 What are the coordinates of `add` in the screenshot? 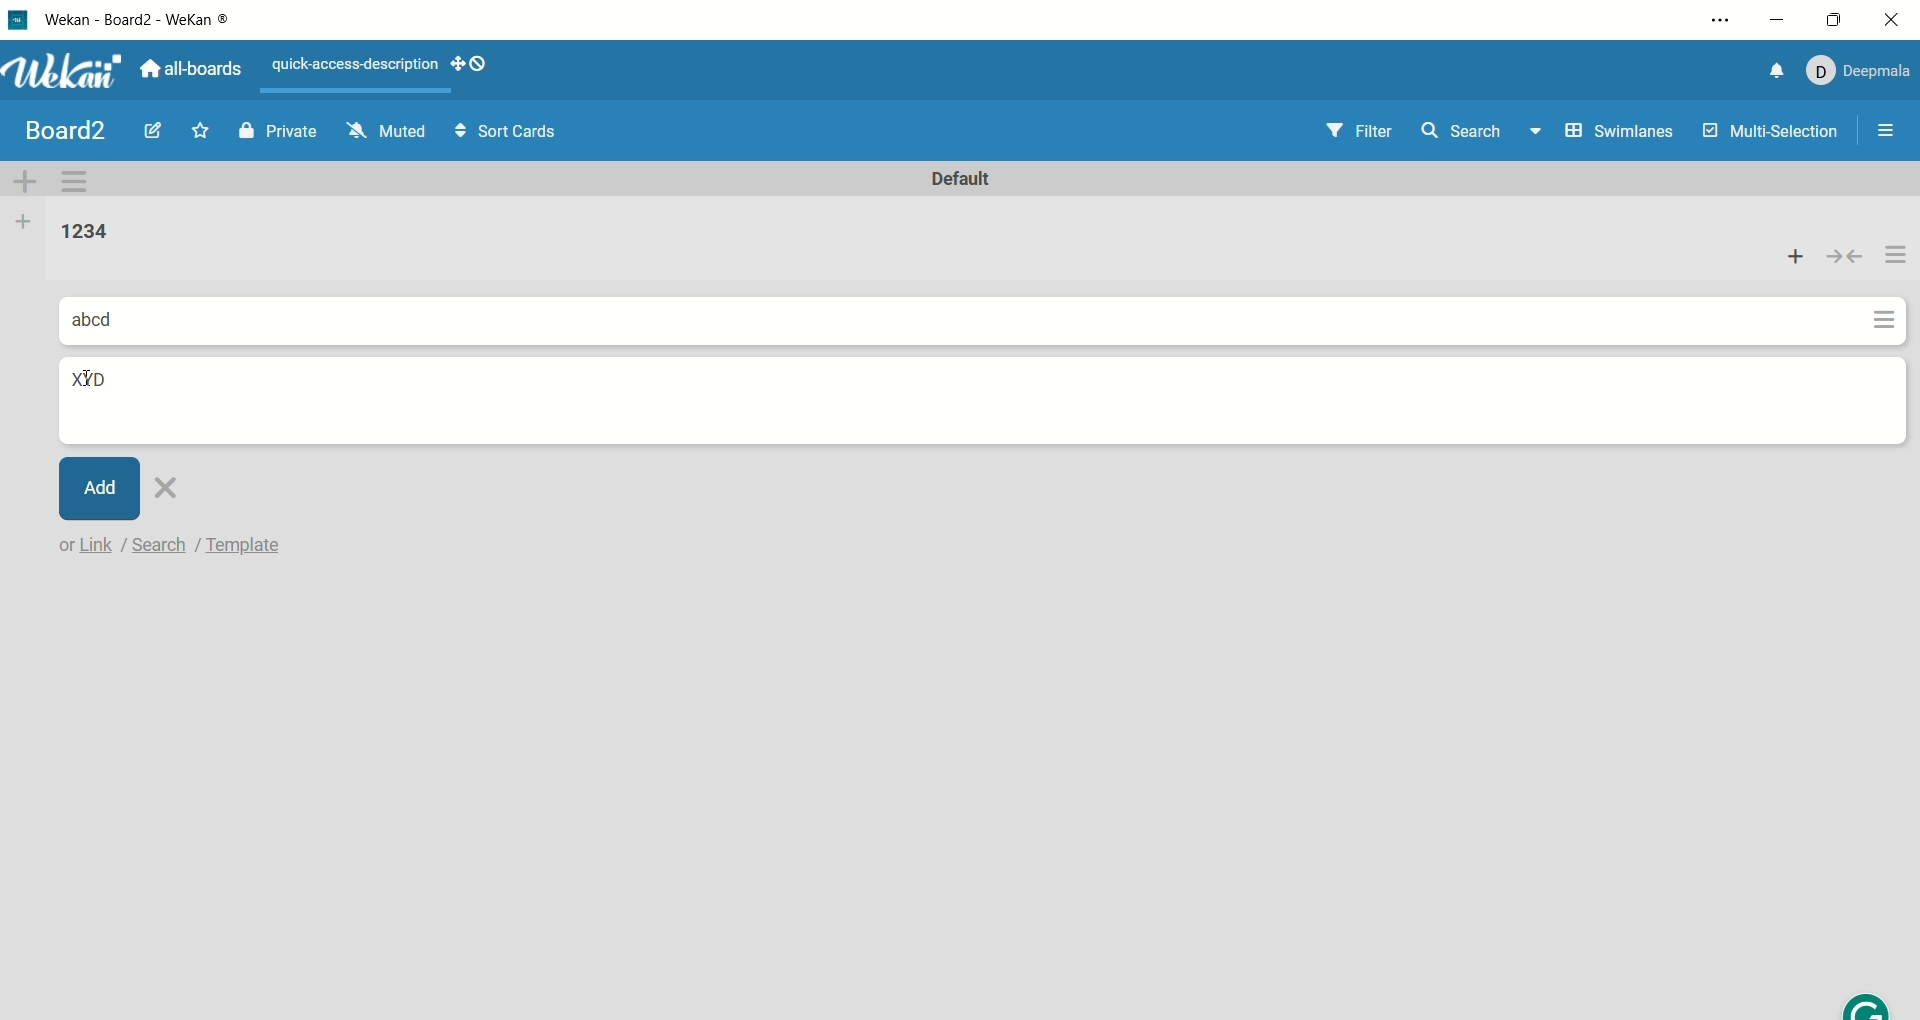 It's located at (101, 491).